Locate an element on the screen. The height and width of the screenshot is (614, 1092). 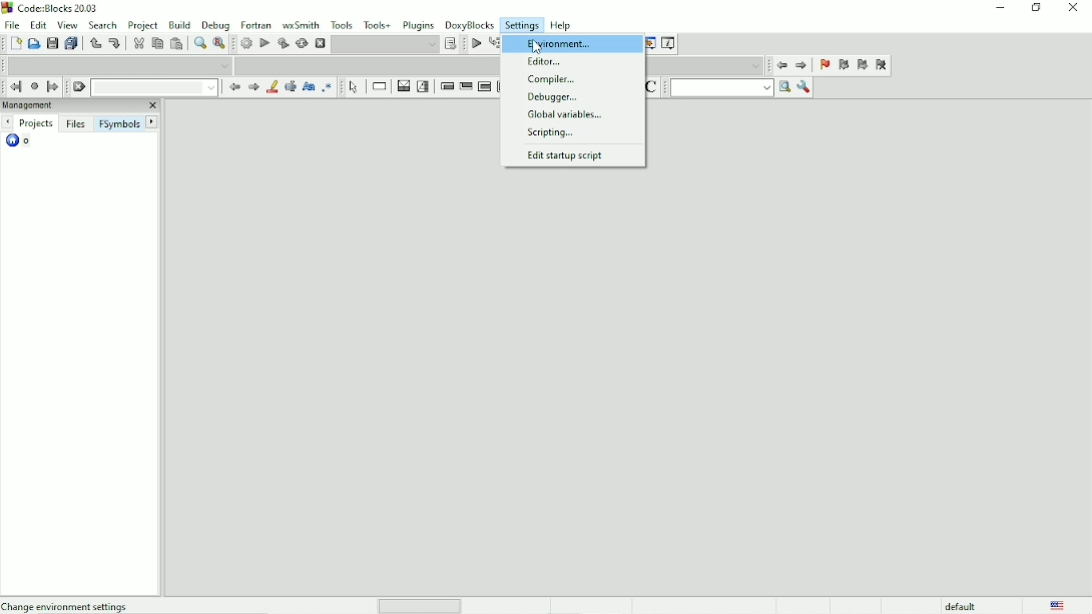
Save is located at coordinates (51, 43).